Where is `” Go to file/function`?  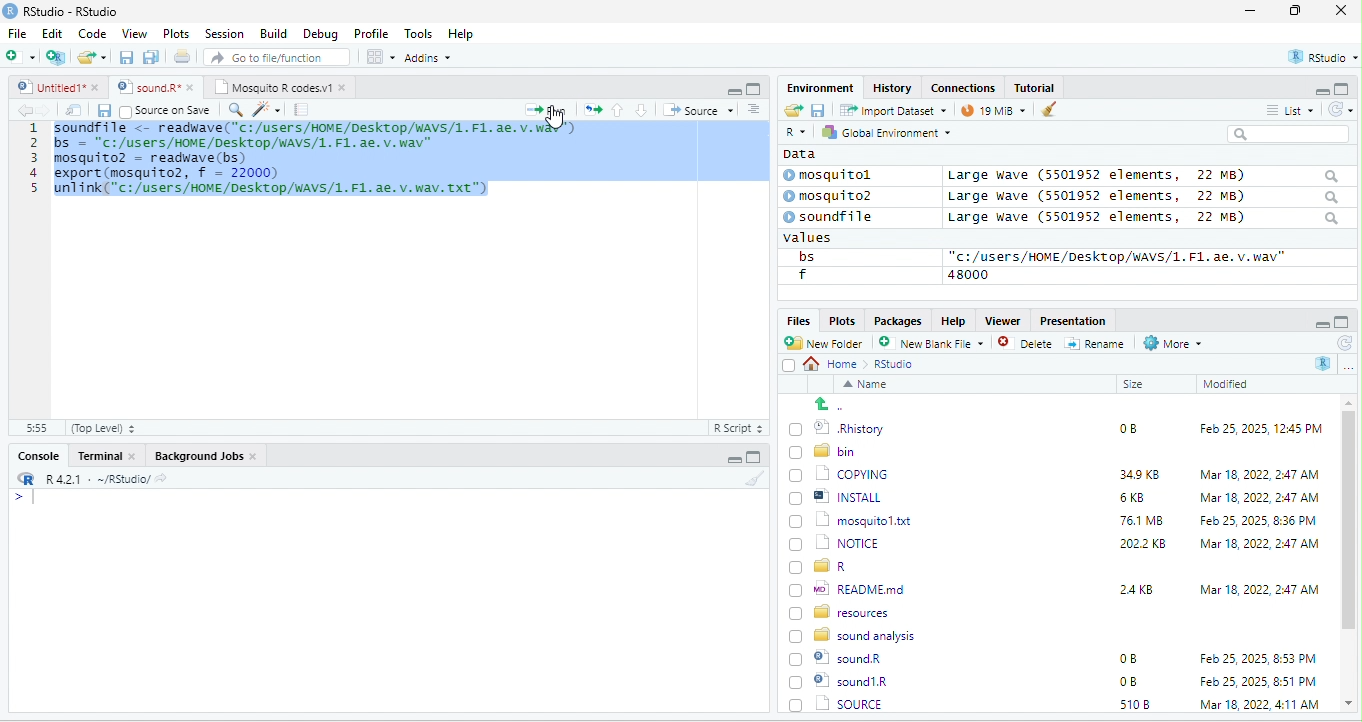 ” Go to file/function is located at coordinates (278, 59).